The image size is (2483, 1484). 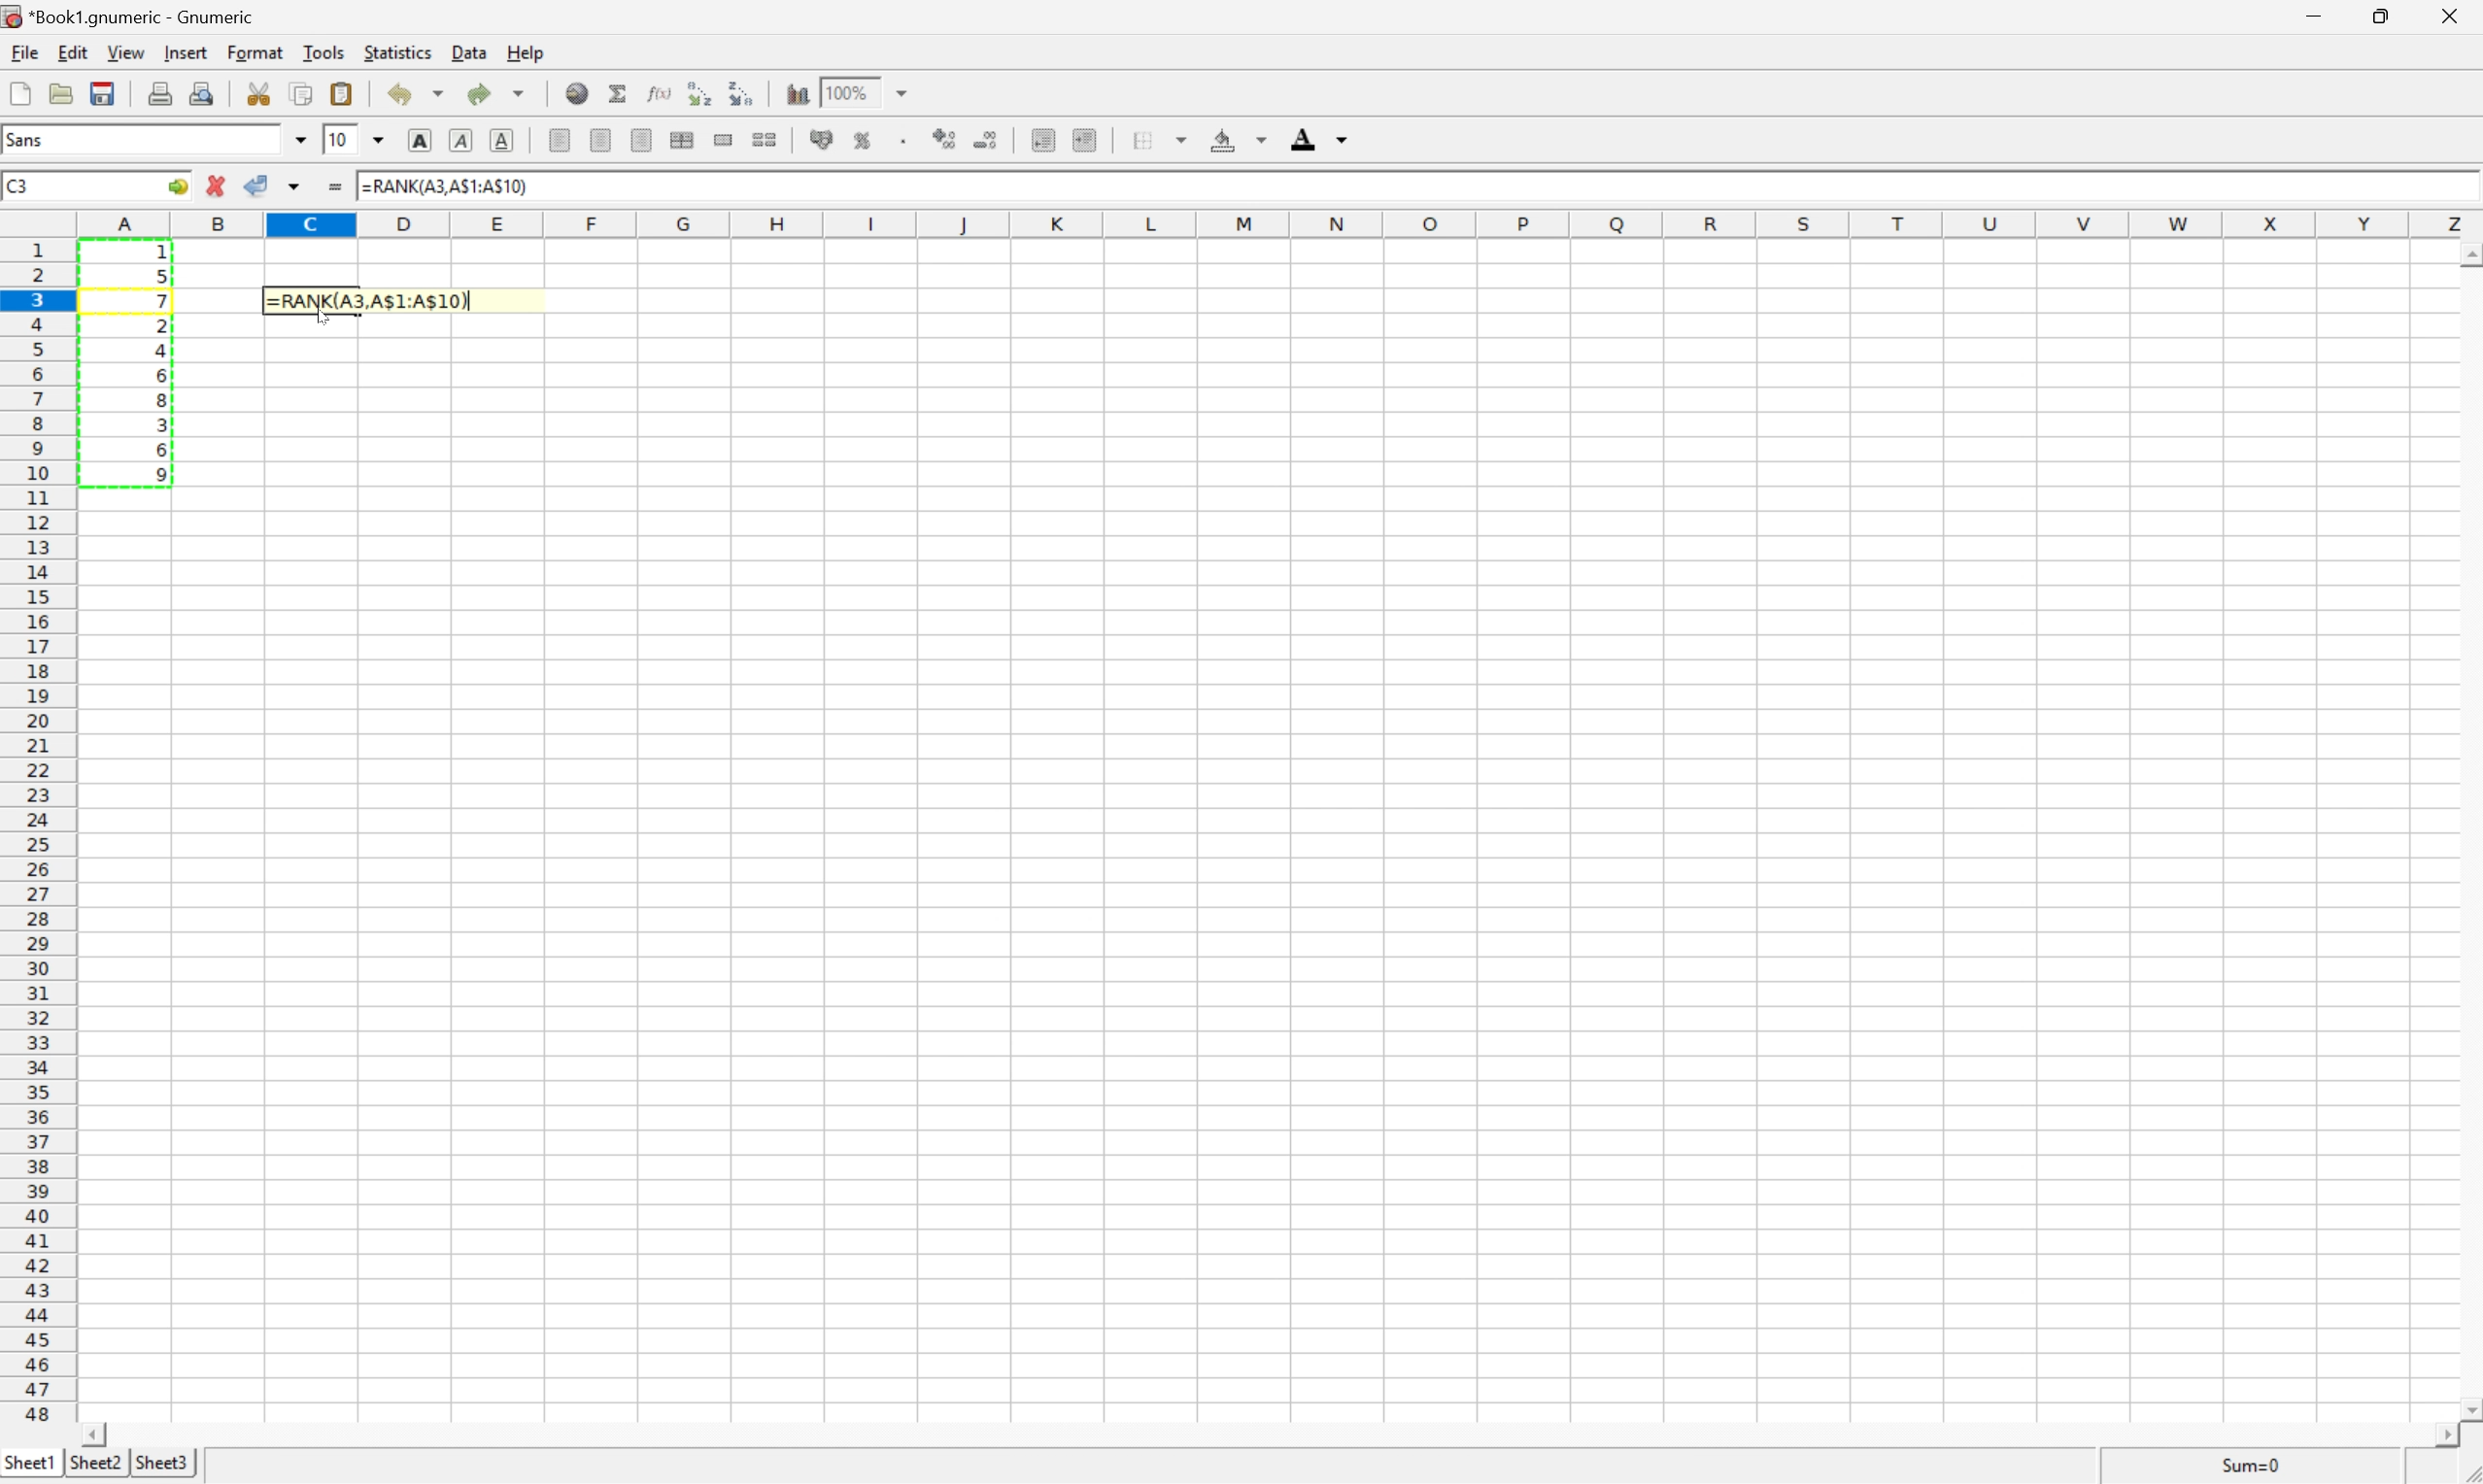 I want to click on align left, so click(x=560, y=142).